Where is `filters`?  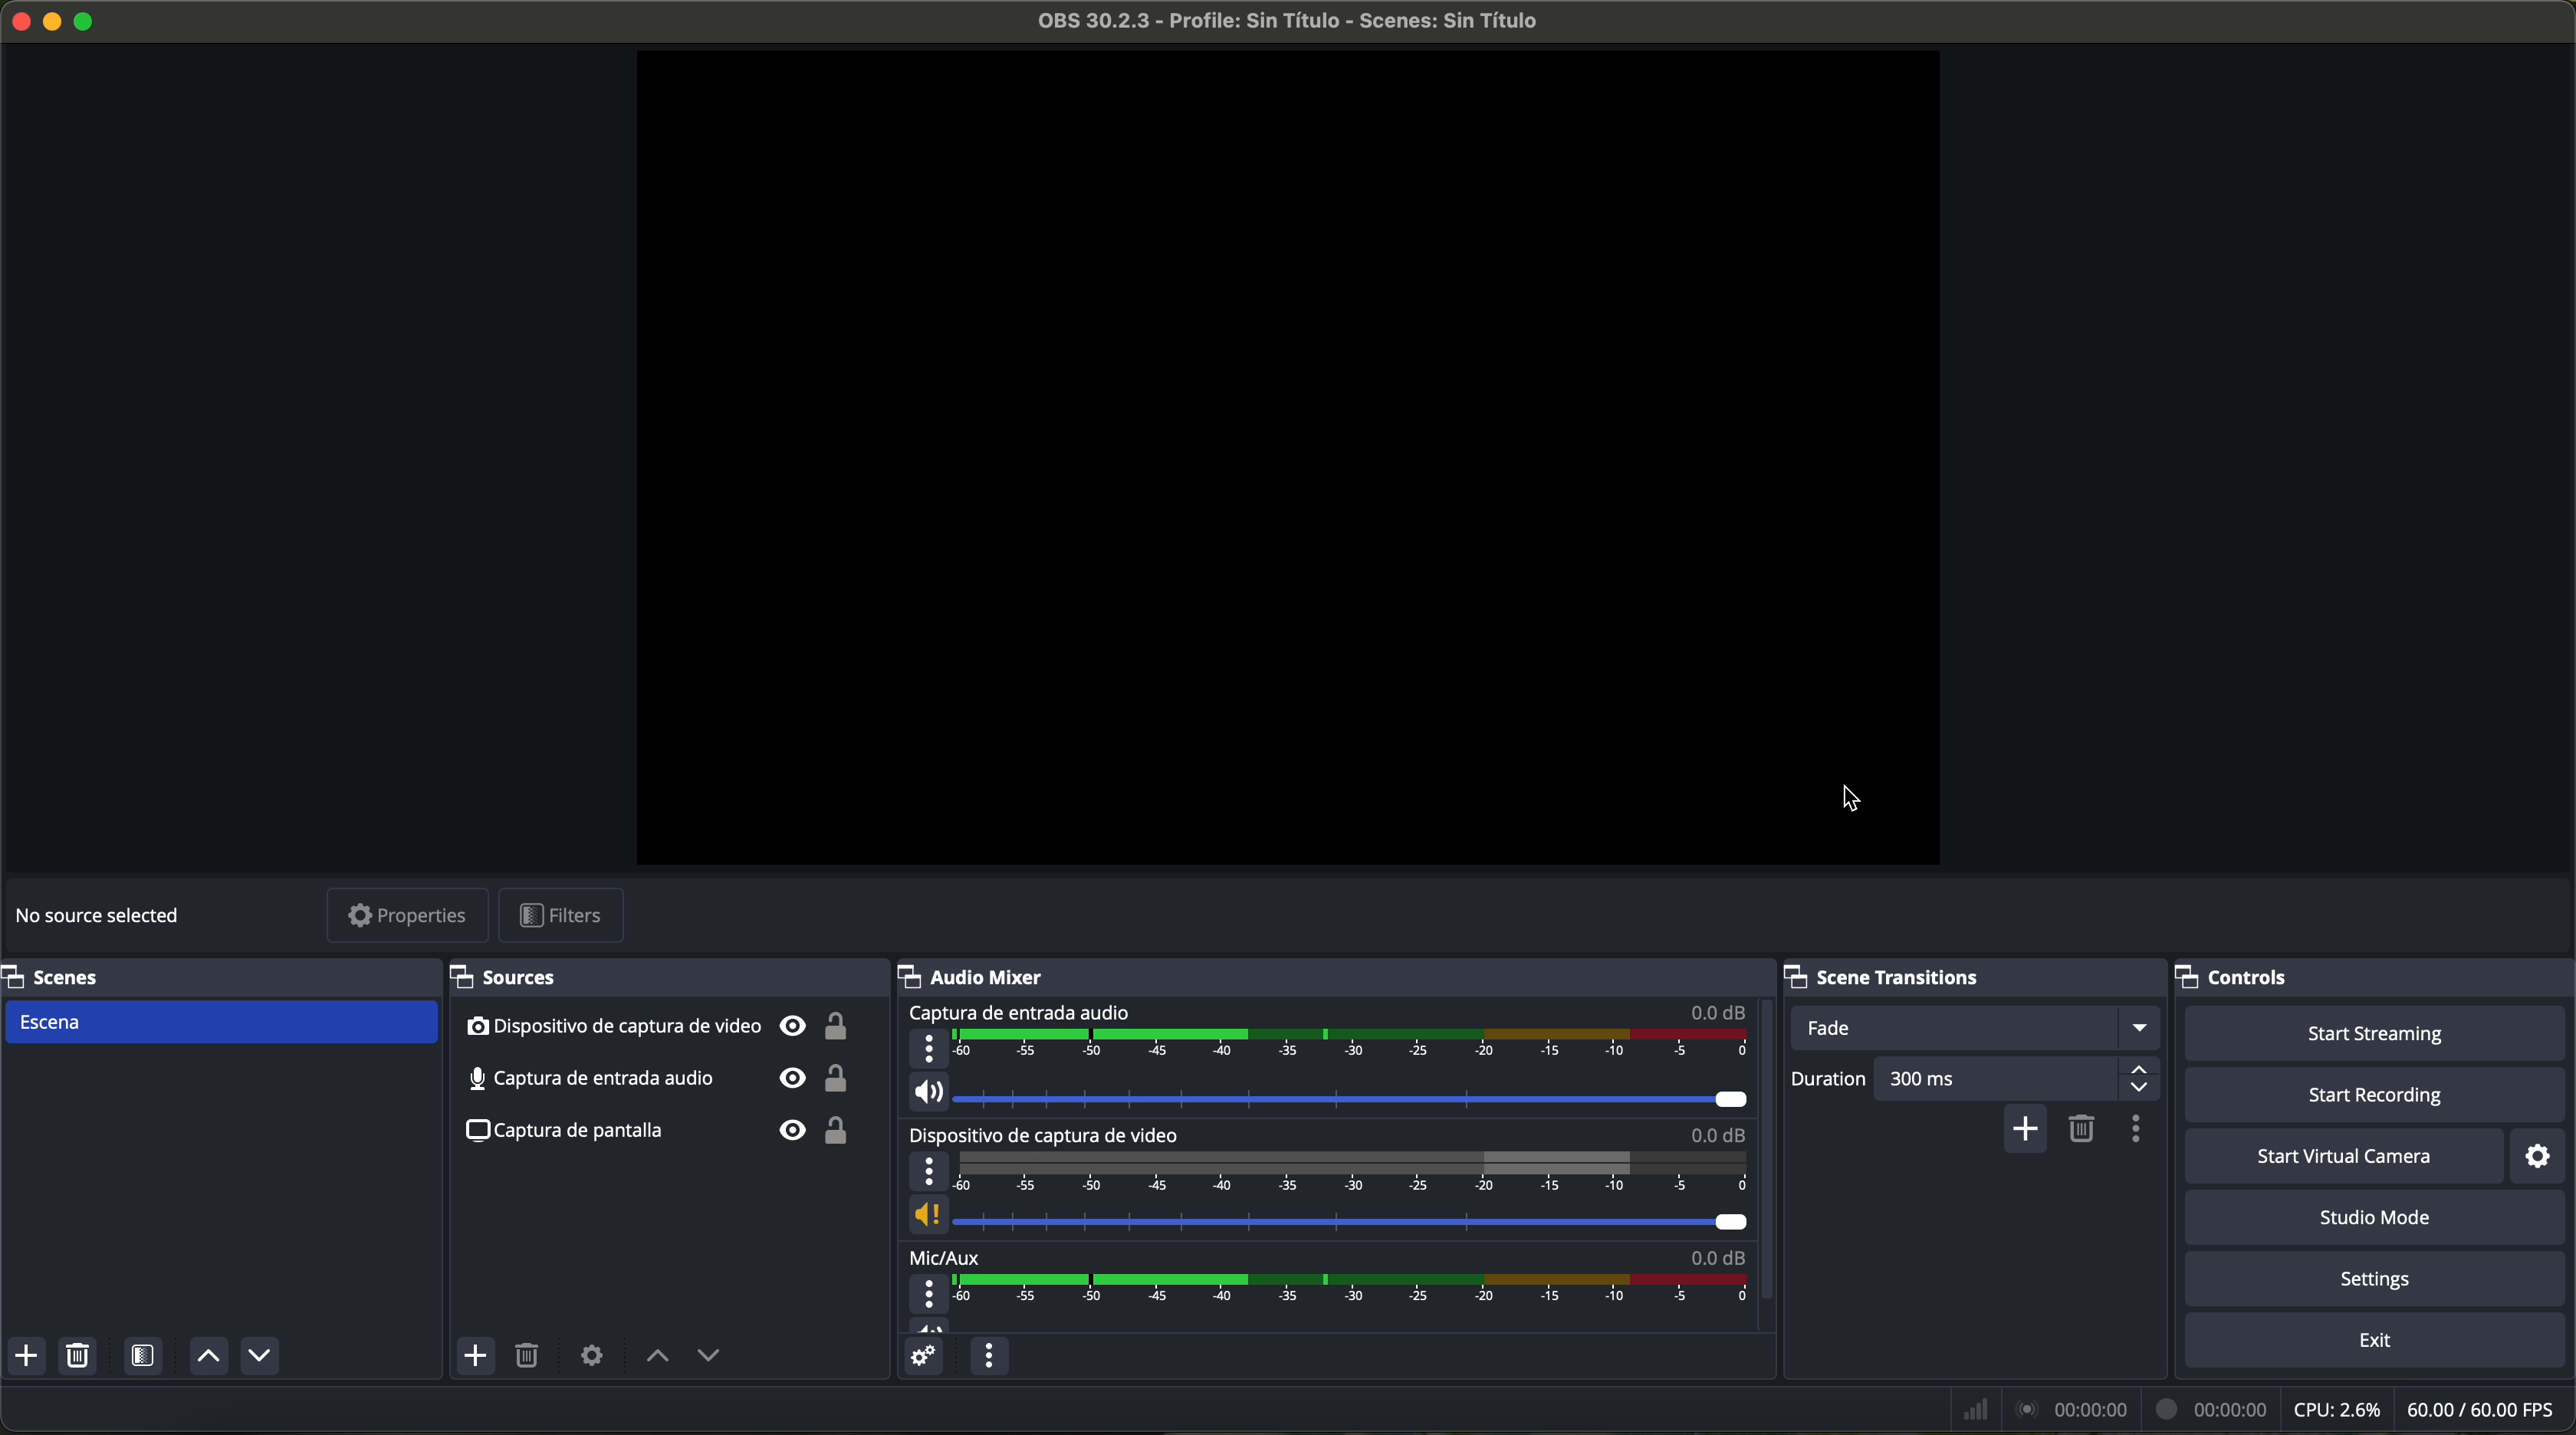
filters is located at coordinates (568, 917).